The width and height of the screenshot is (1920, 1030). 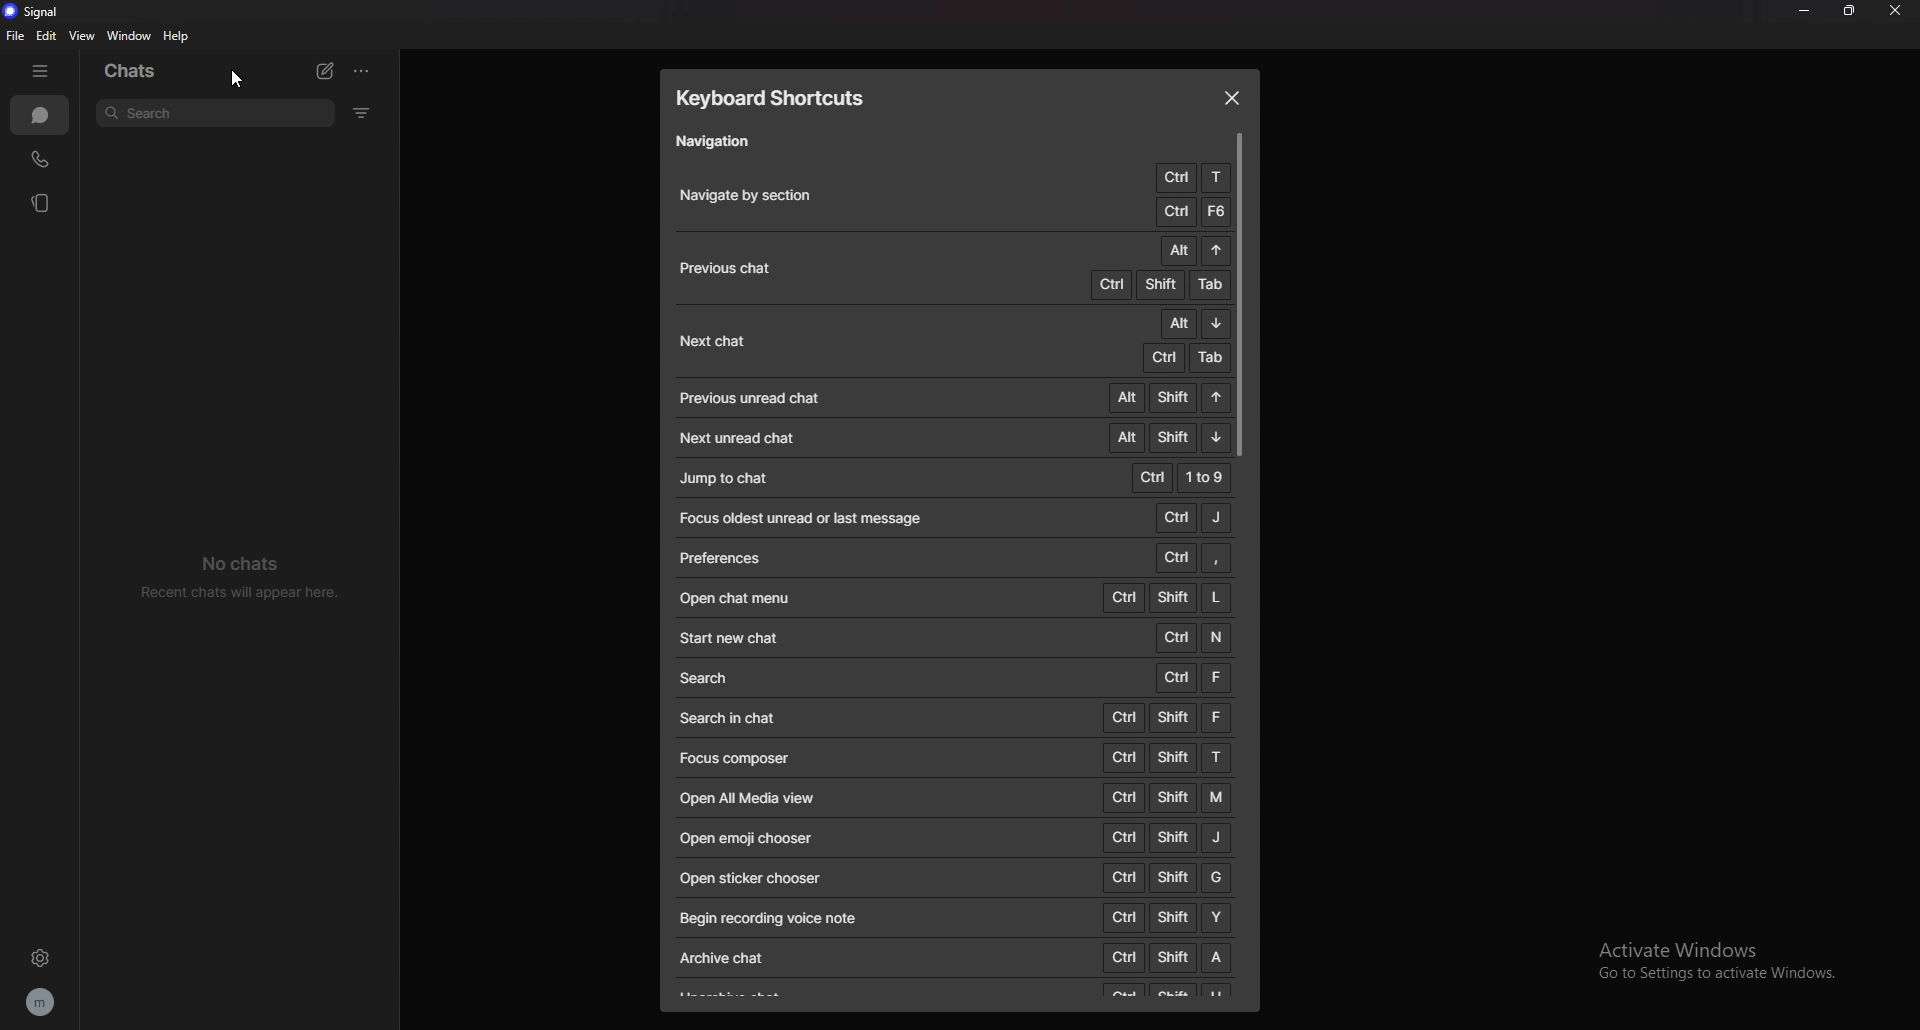 I want to click on CTRl + SHIFT + L, so click(x=1170, y=596).